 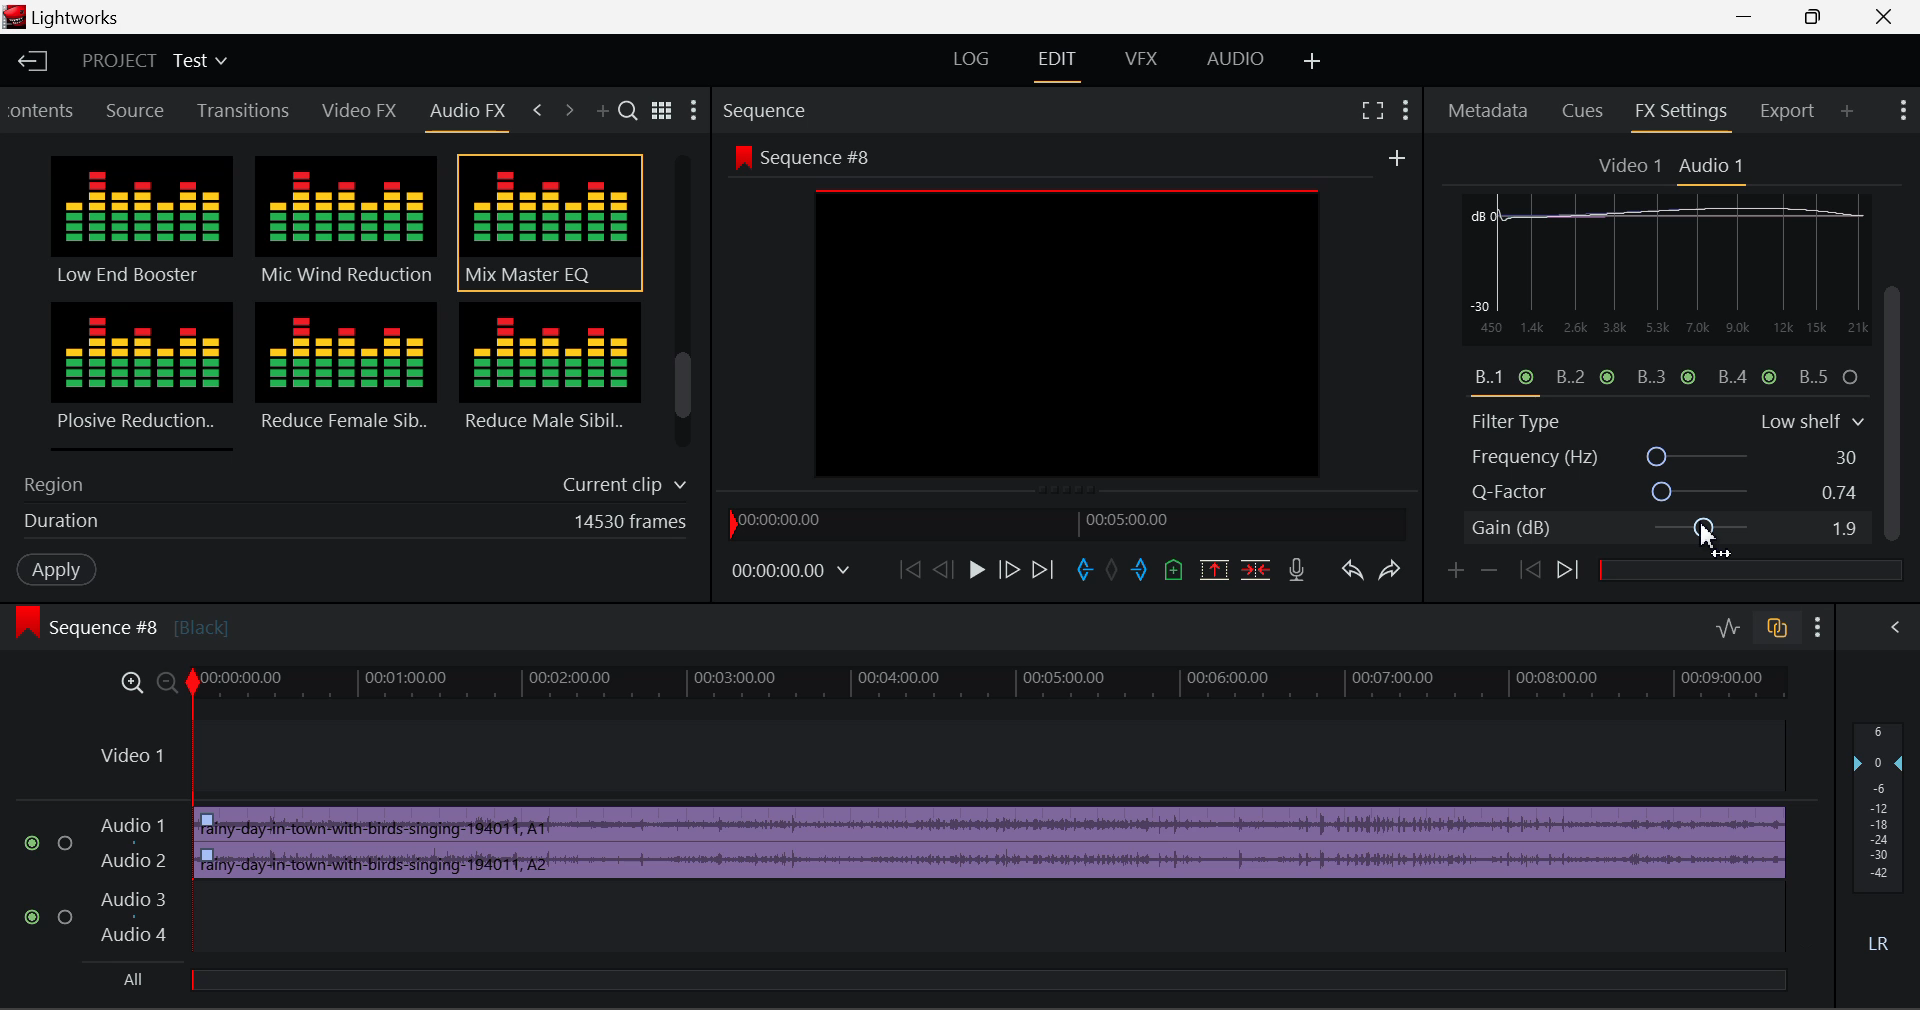 What do you see at coordinates (1882, 842) in the screenshot?
I see `Decibel Level` at bounding box center [1882, 842].